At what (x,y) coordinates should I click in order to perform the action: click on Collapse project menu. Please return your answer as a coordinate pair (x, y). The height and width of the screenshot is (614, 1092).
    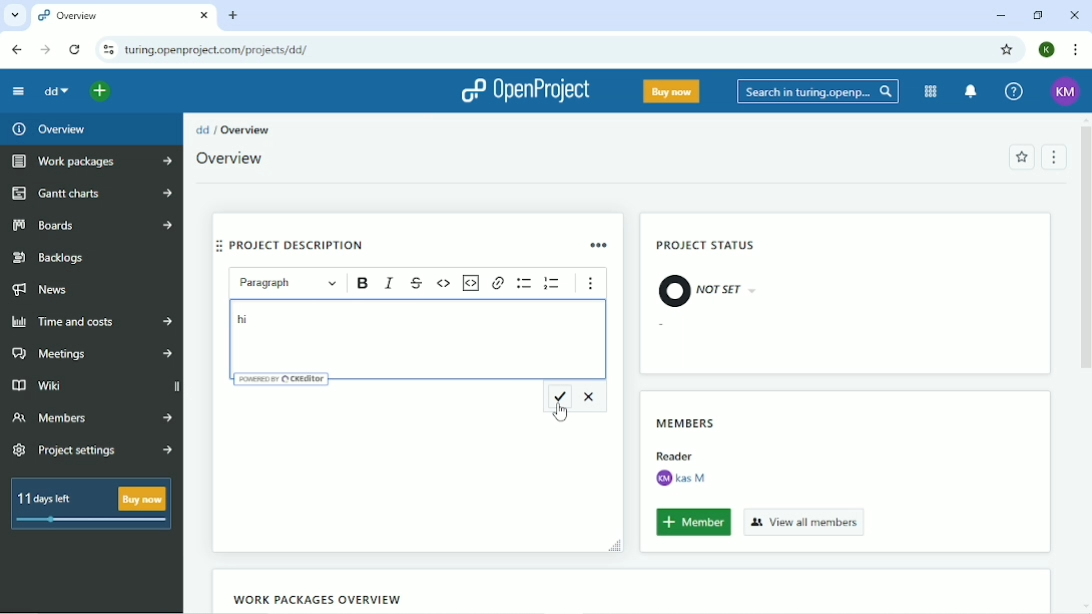
    Looking at the image, I should click on (18, 91).